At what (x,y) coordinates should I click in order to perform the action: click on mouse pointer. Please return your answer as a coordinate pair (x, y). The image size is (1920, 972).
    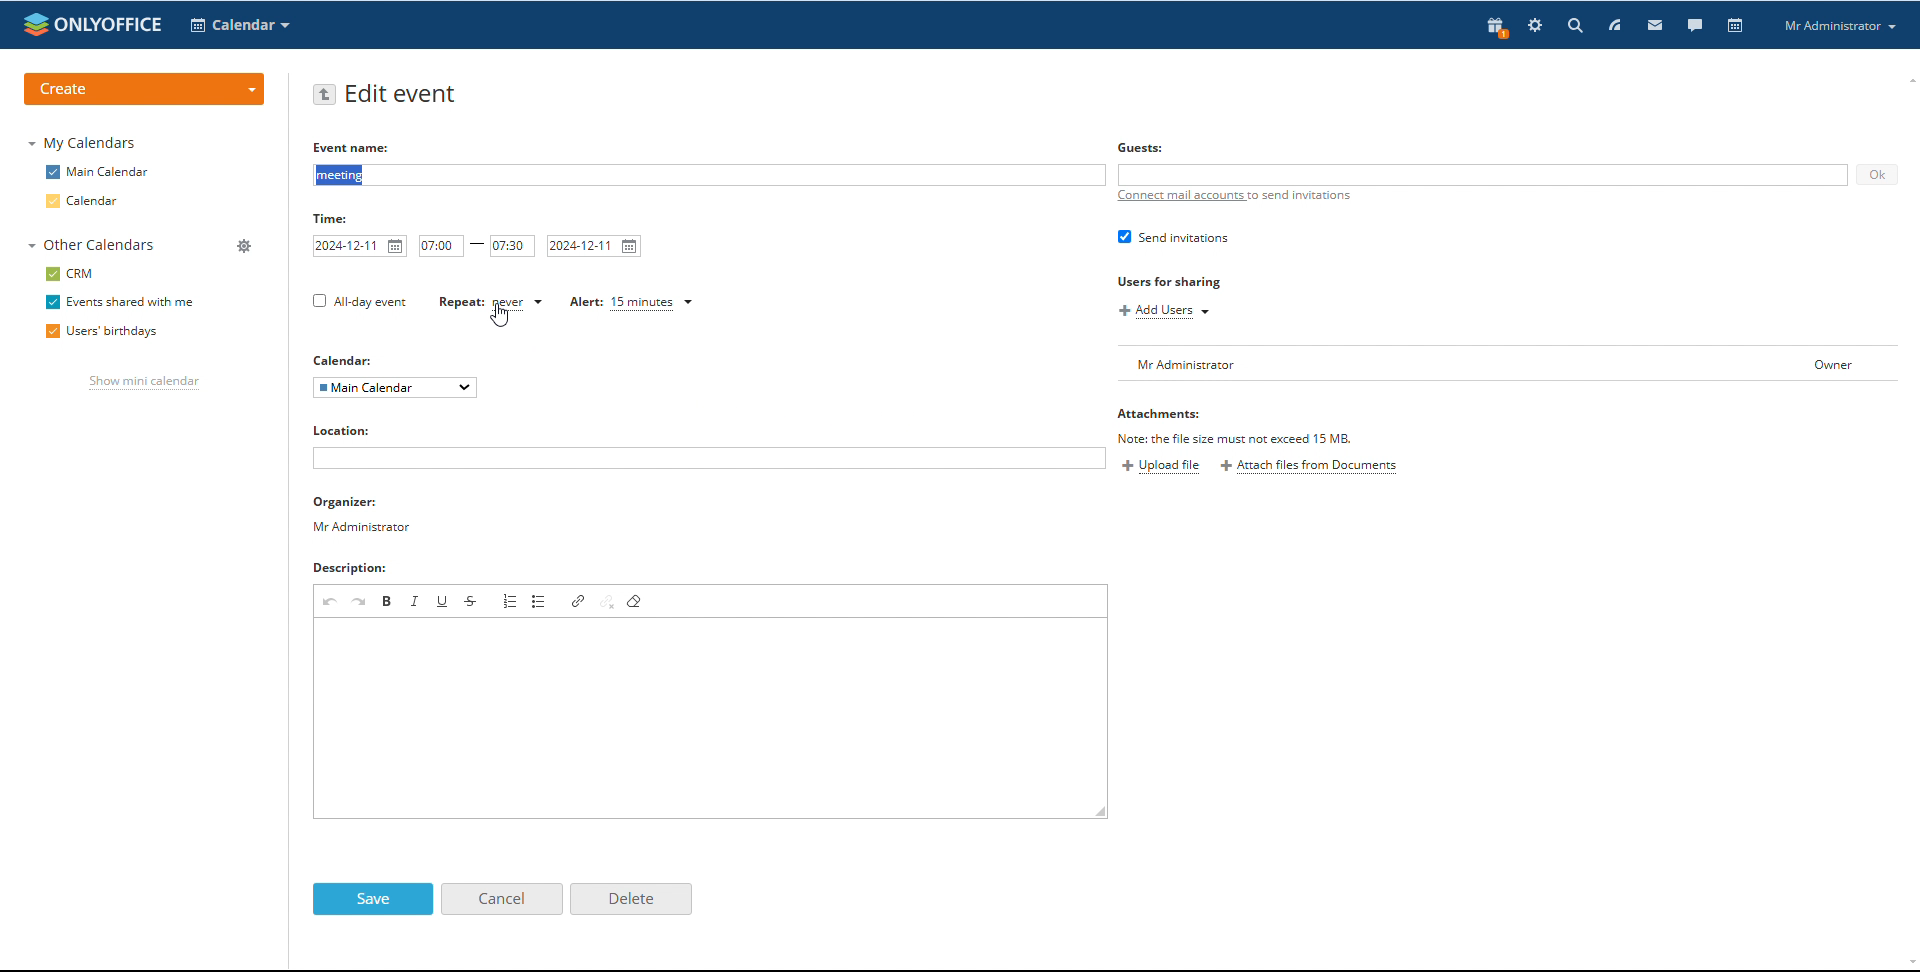
    Looking at the image, I should click on (501, 318).